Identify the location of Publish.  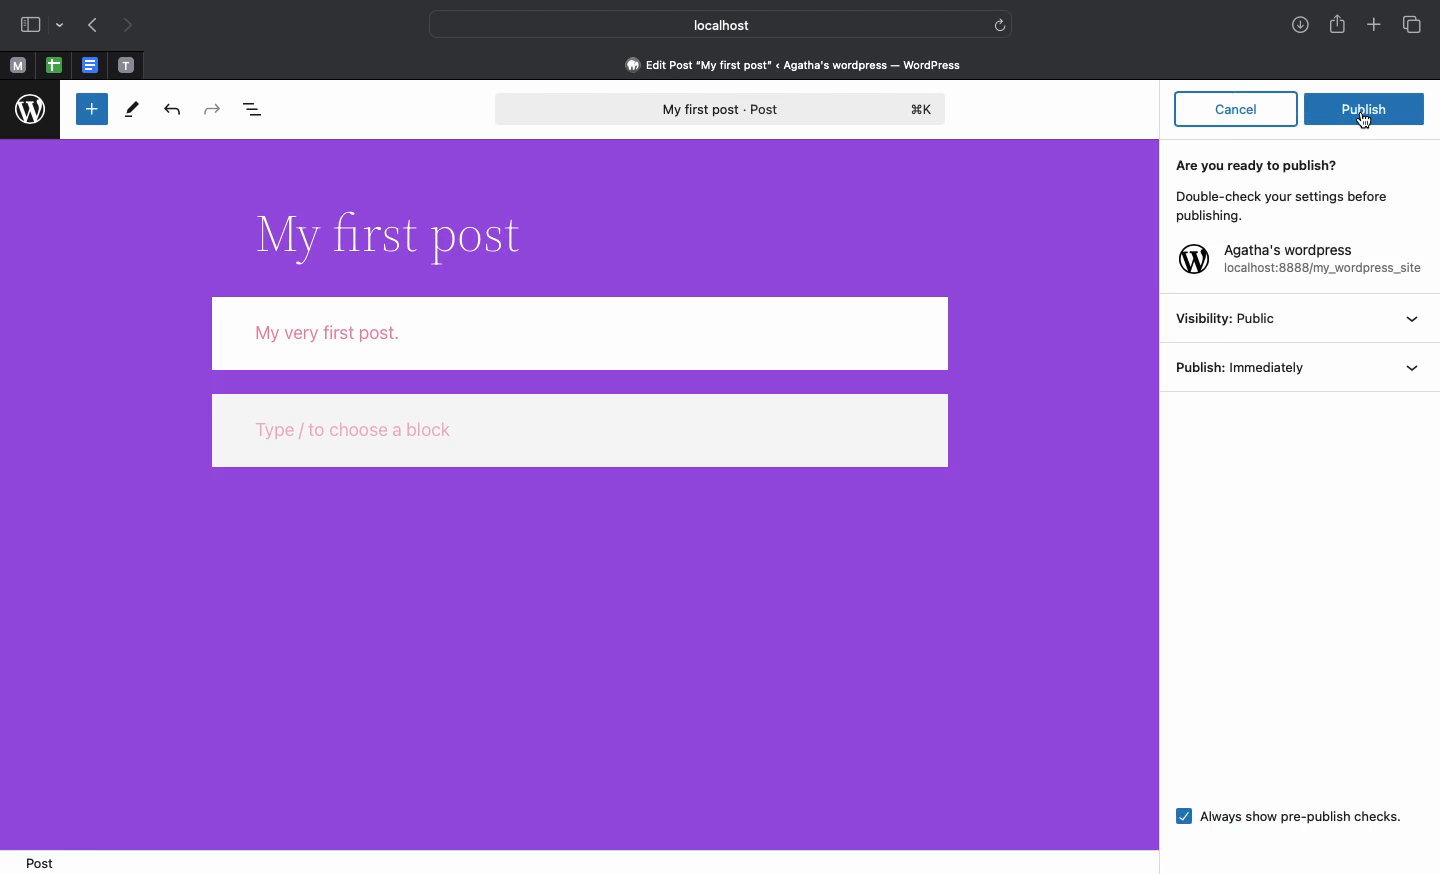
(1365, 110).